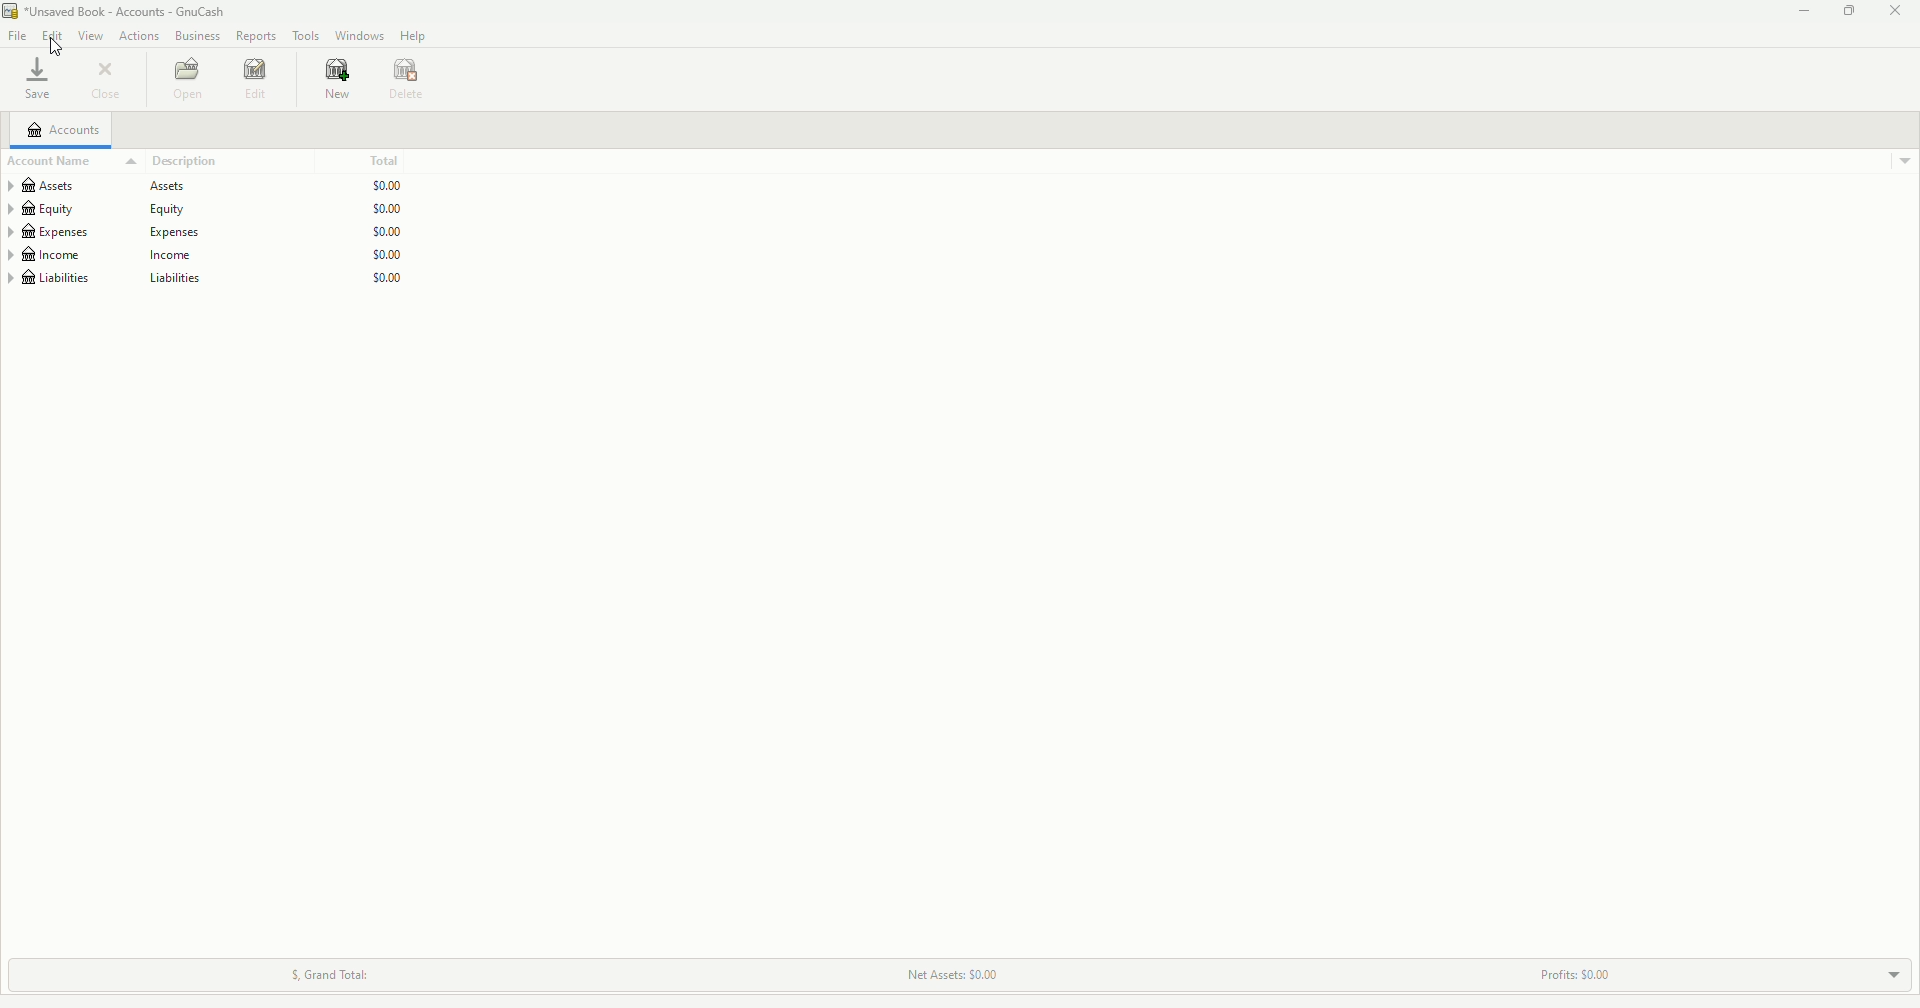  I want to click on Save, so click(36, 82).